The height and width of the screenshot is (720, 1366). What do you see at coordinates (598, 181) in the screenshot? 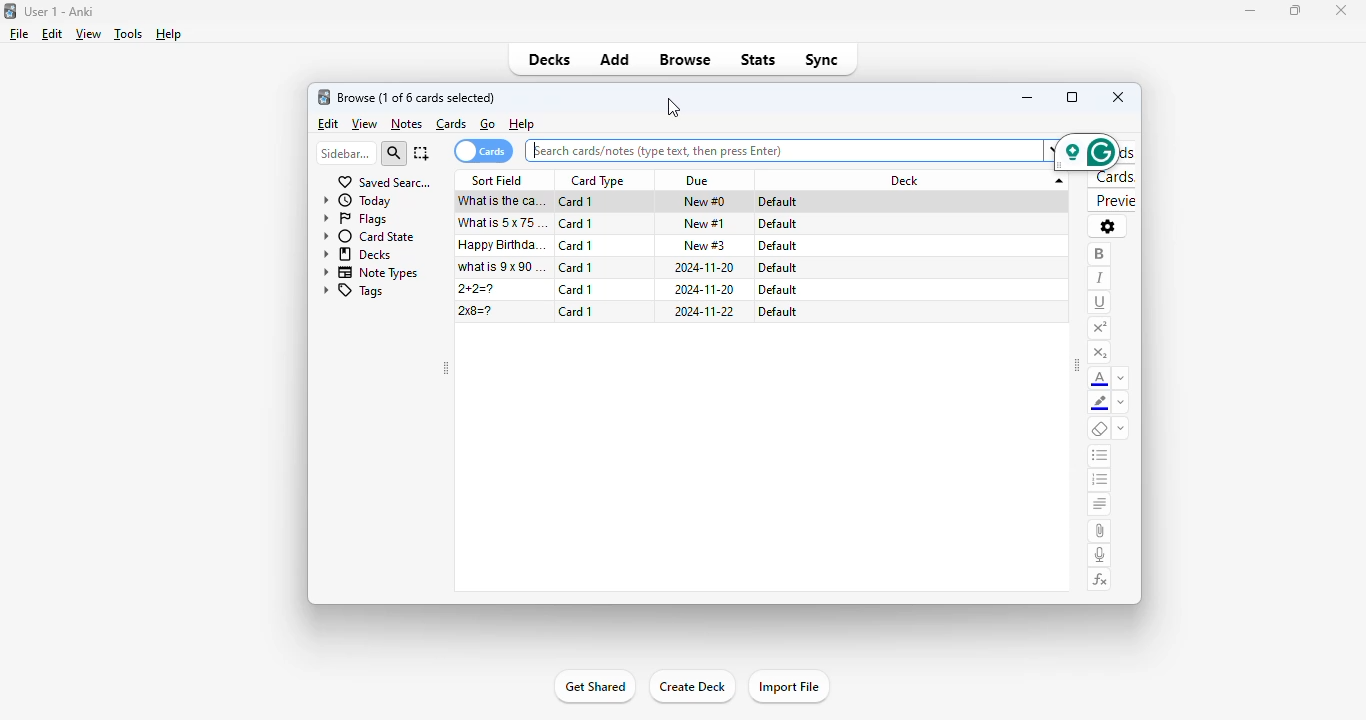
I see `card type` at bounding box center [598, 181].